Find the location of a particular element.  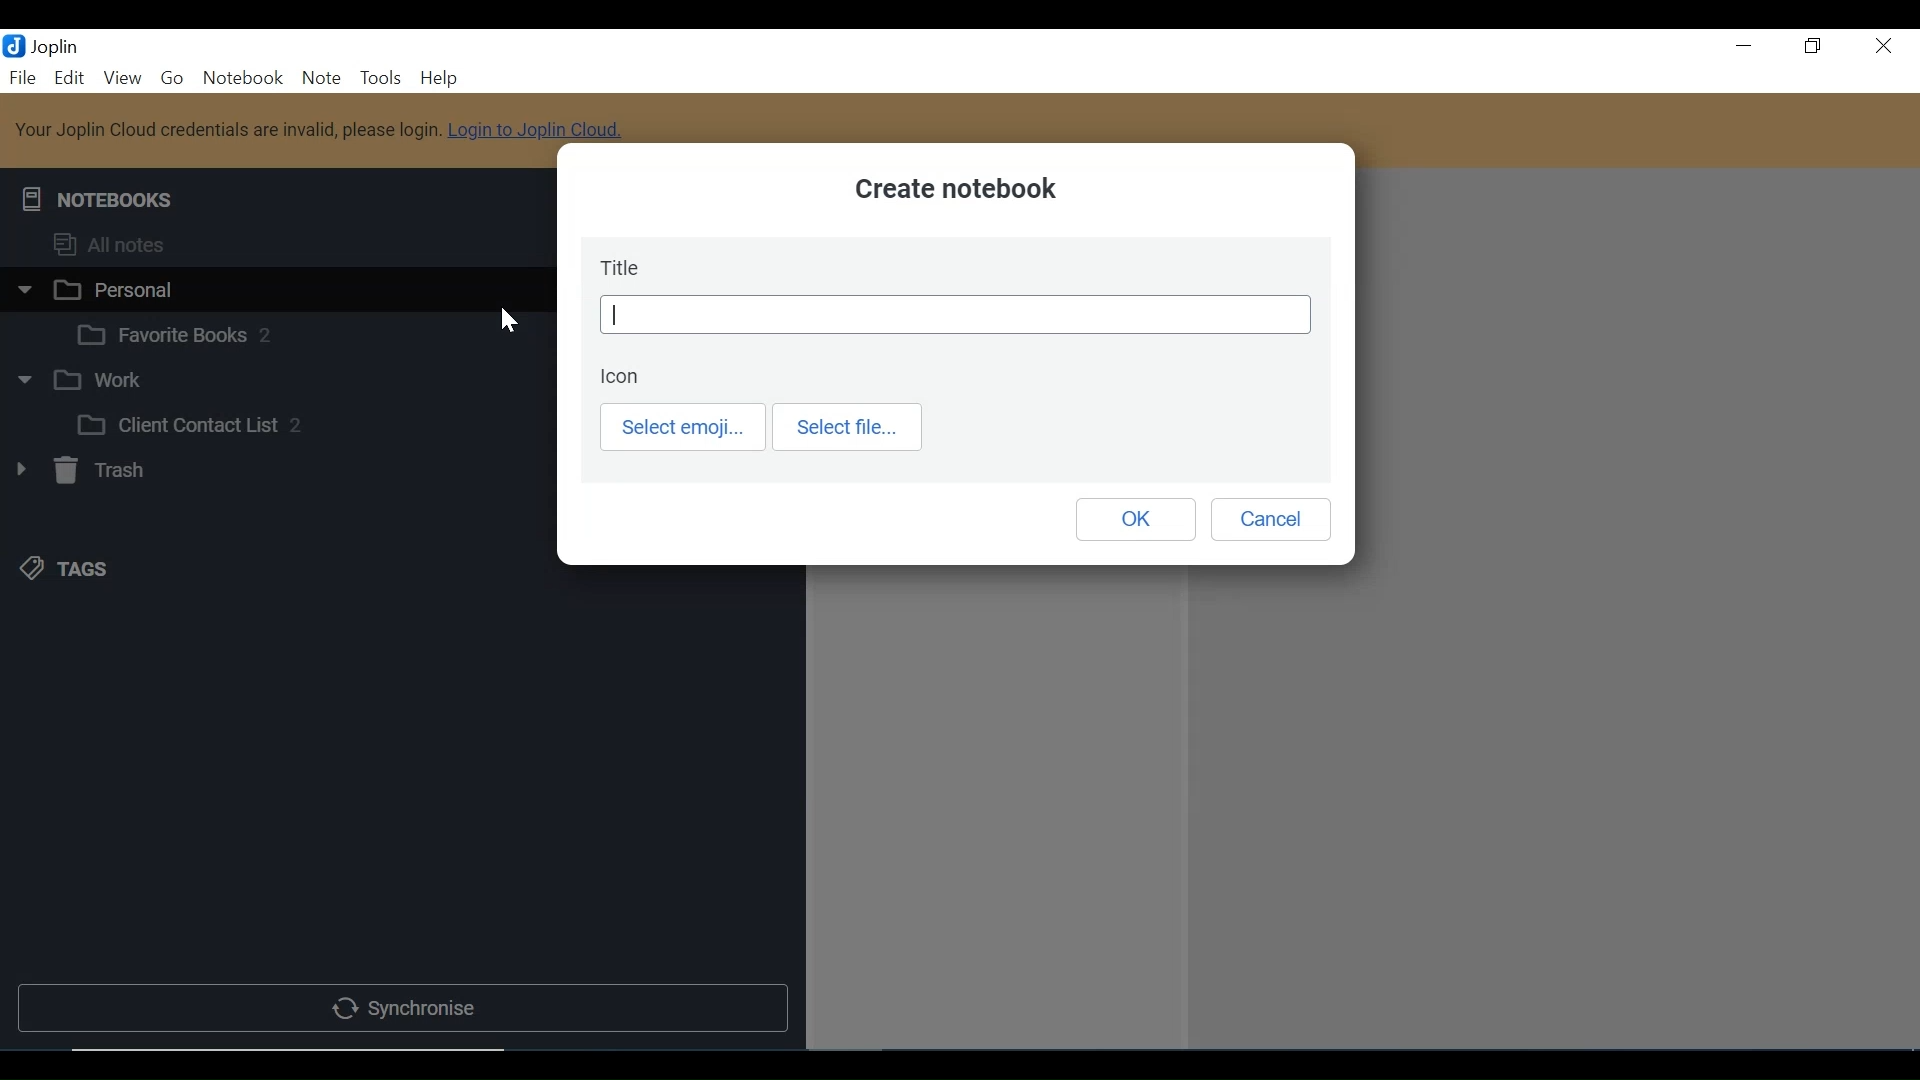

Login to Joplin Cloud is located at coordinates (321, 130).